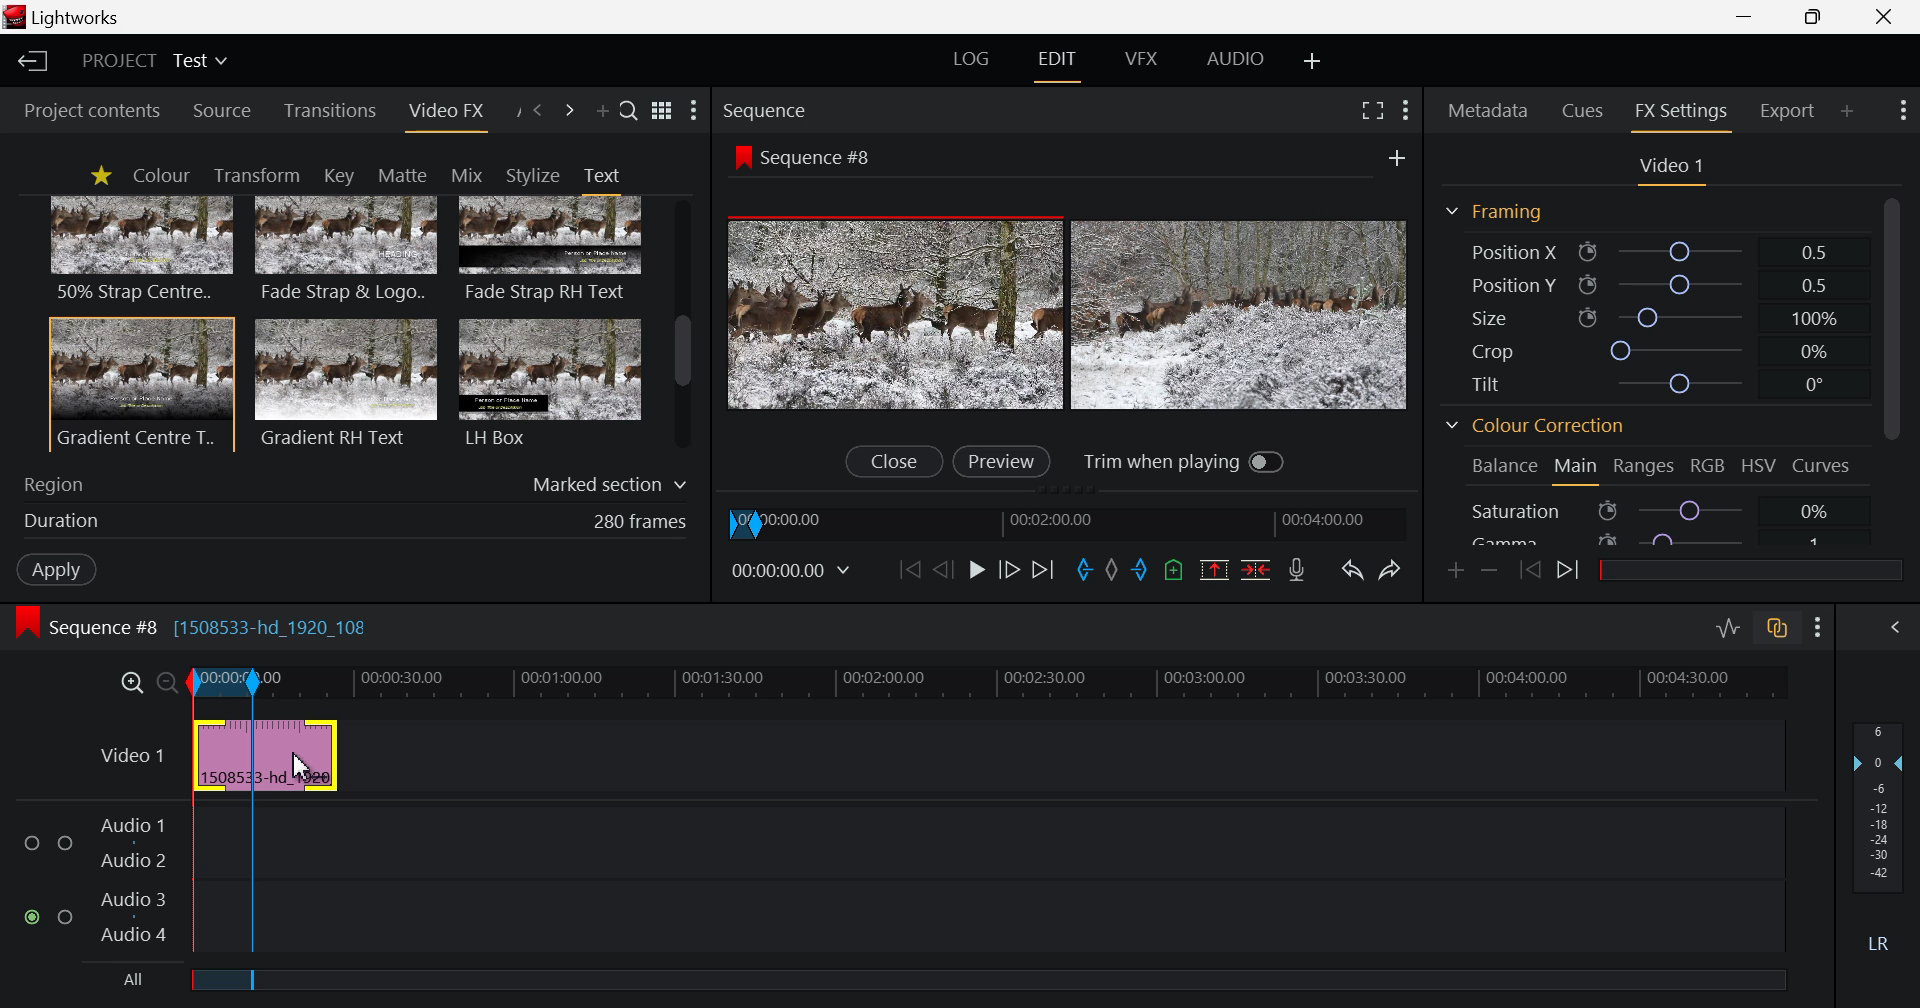  What do you see at coordinates (158, 61) in the screenshot?
I see `Project title` at bounding box center [158, 61].